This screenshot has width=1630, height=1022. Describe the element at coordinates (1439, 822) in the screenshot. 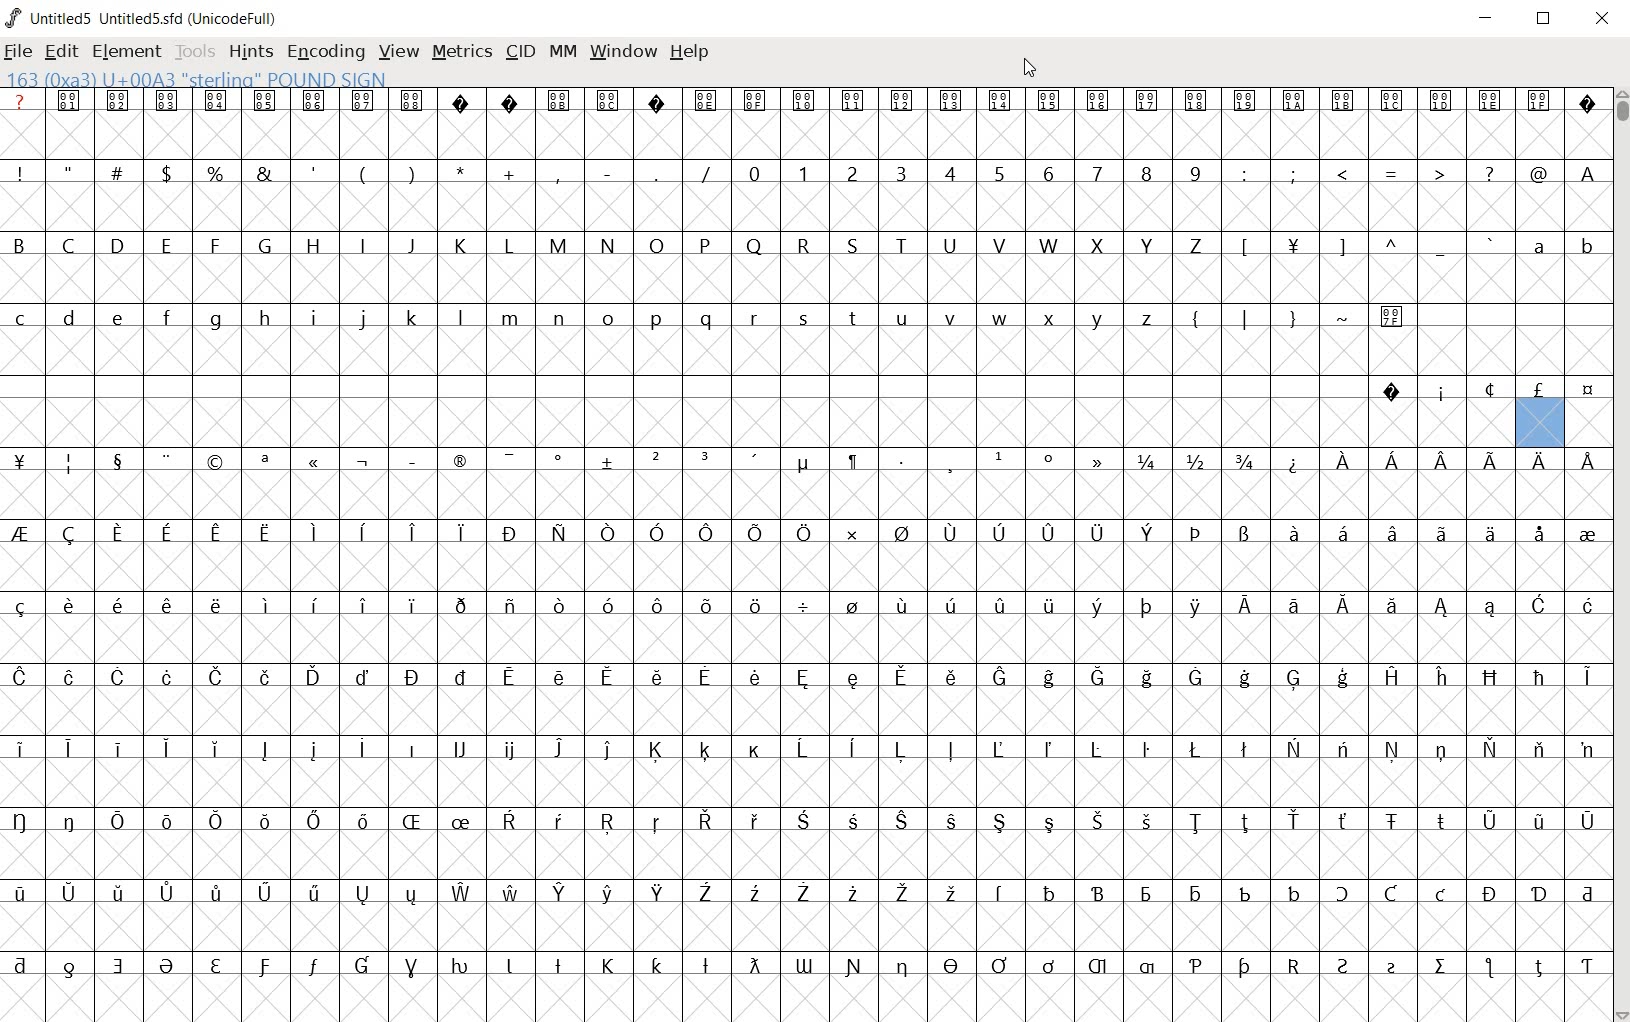

I see `Symbol` at that location.